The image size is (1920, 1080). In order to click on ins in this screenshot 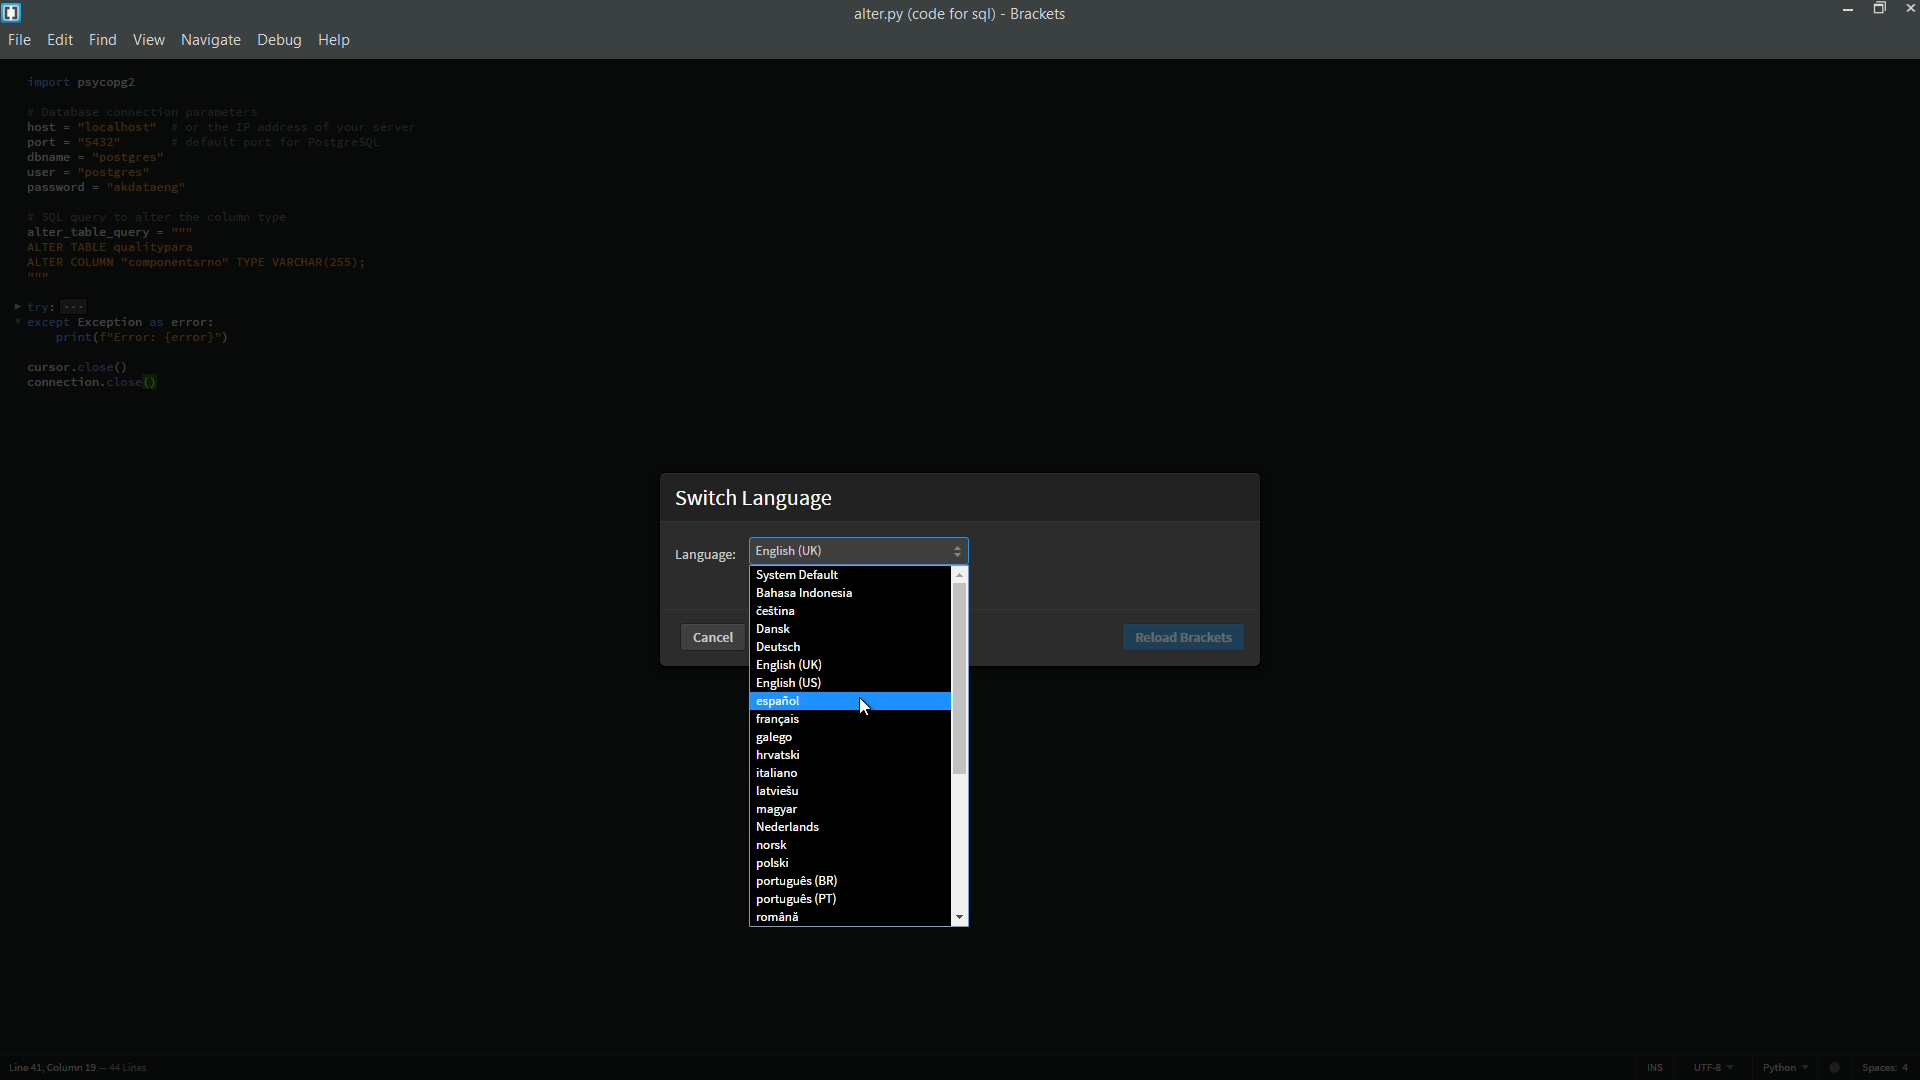, I will do `click(1655, 1069)`.